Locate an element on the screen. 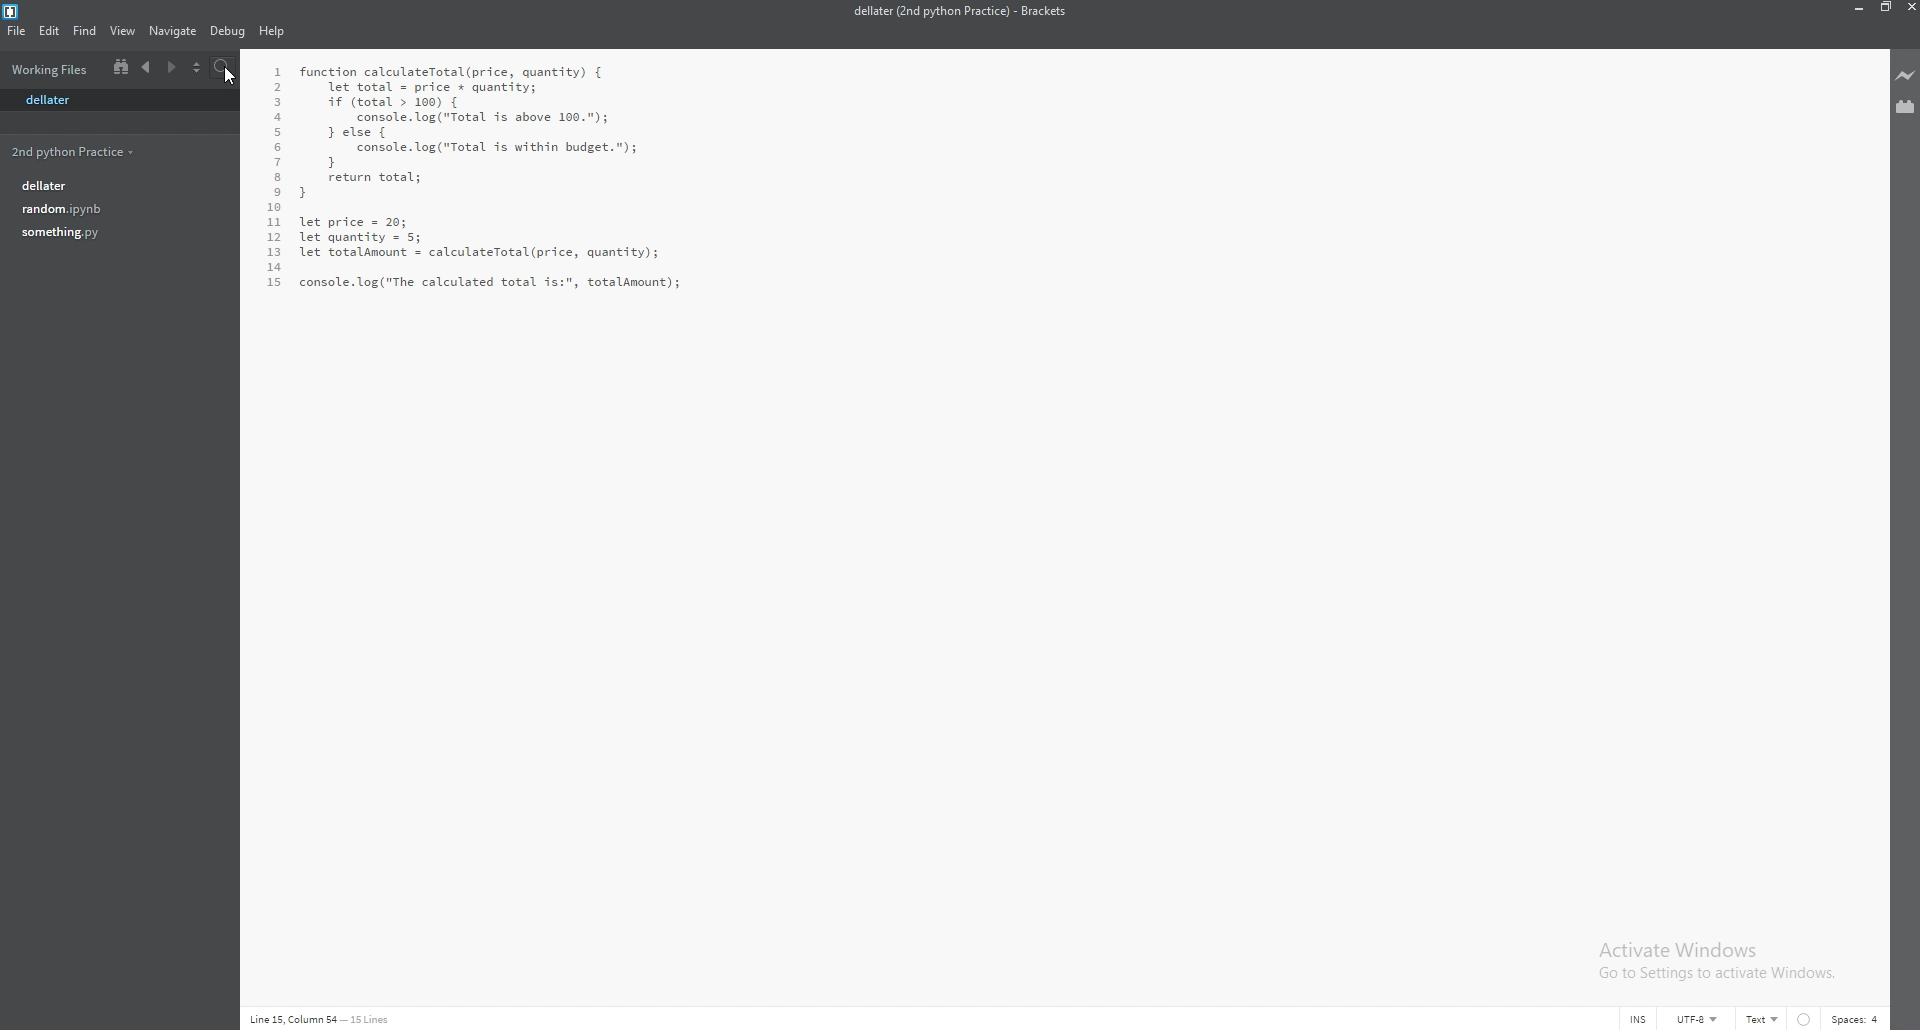 This screenshot has width=1920, height=1030. dellater (2nd python practice) - brackets is located at coordinates (957, 12).